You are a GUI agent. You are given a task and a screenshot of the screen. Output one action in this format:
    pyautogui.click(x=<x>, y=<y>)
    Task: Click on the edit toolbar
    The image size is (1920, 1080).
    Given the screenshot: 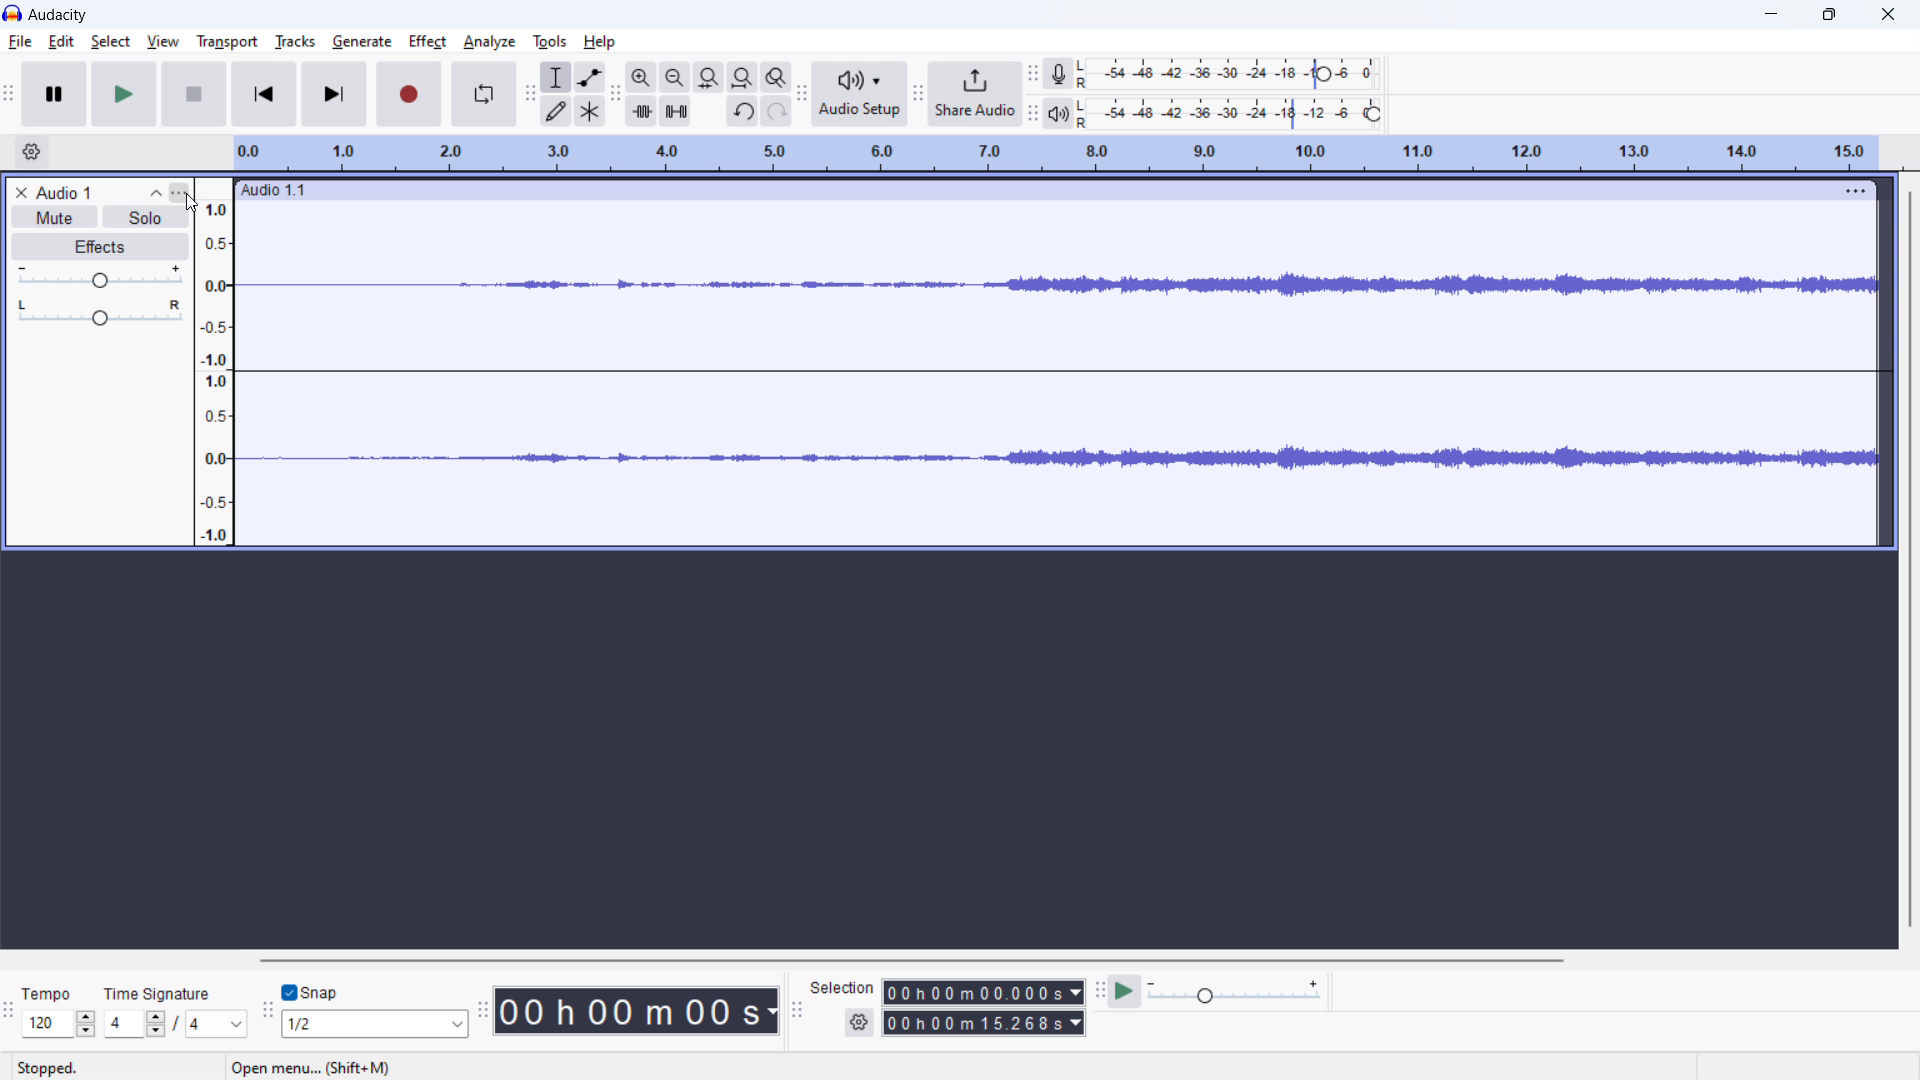 What is the action you would take?
    pyautogui.click(x=615, y=93)
    